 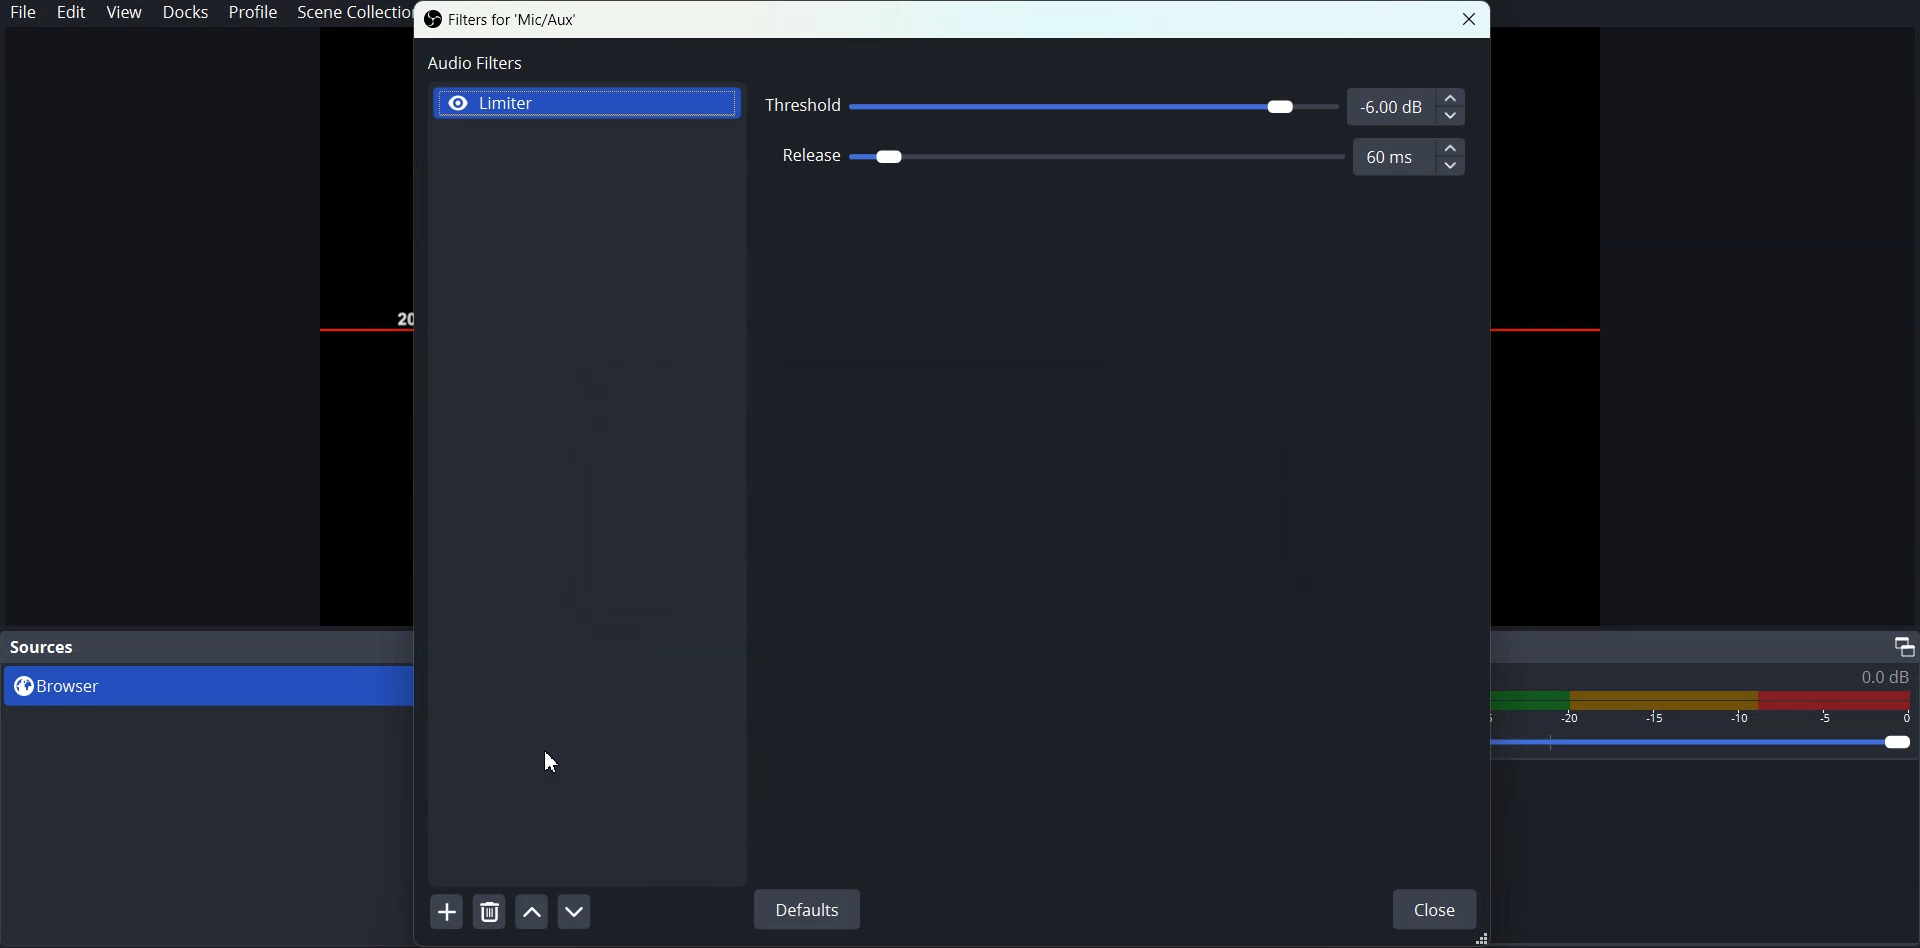 I want to click on Maximize, so click(x=1903, y=646).